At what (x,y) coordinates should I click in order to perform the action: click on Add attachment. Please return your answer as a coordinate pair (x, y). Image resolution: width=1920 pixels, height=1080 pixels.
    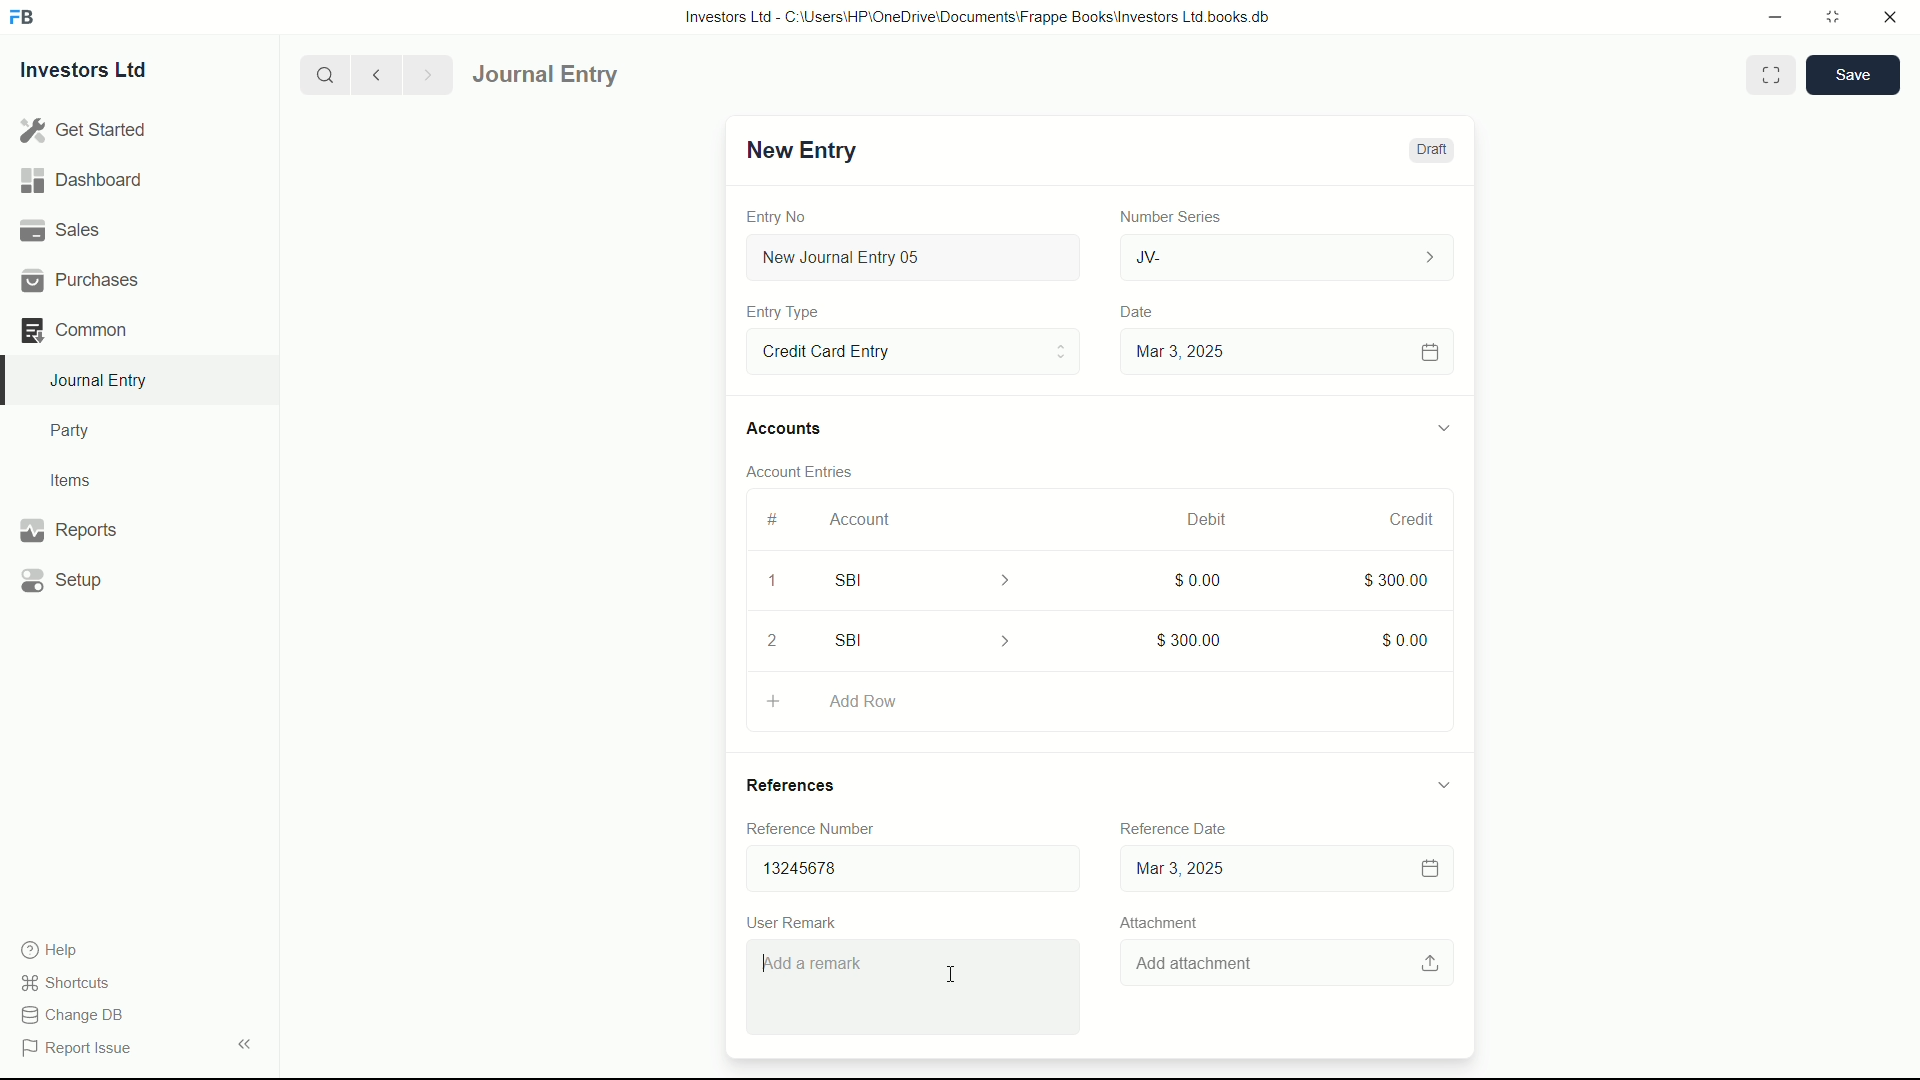
    Looking at the image, I should click on (1289, 964).